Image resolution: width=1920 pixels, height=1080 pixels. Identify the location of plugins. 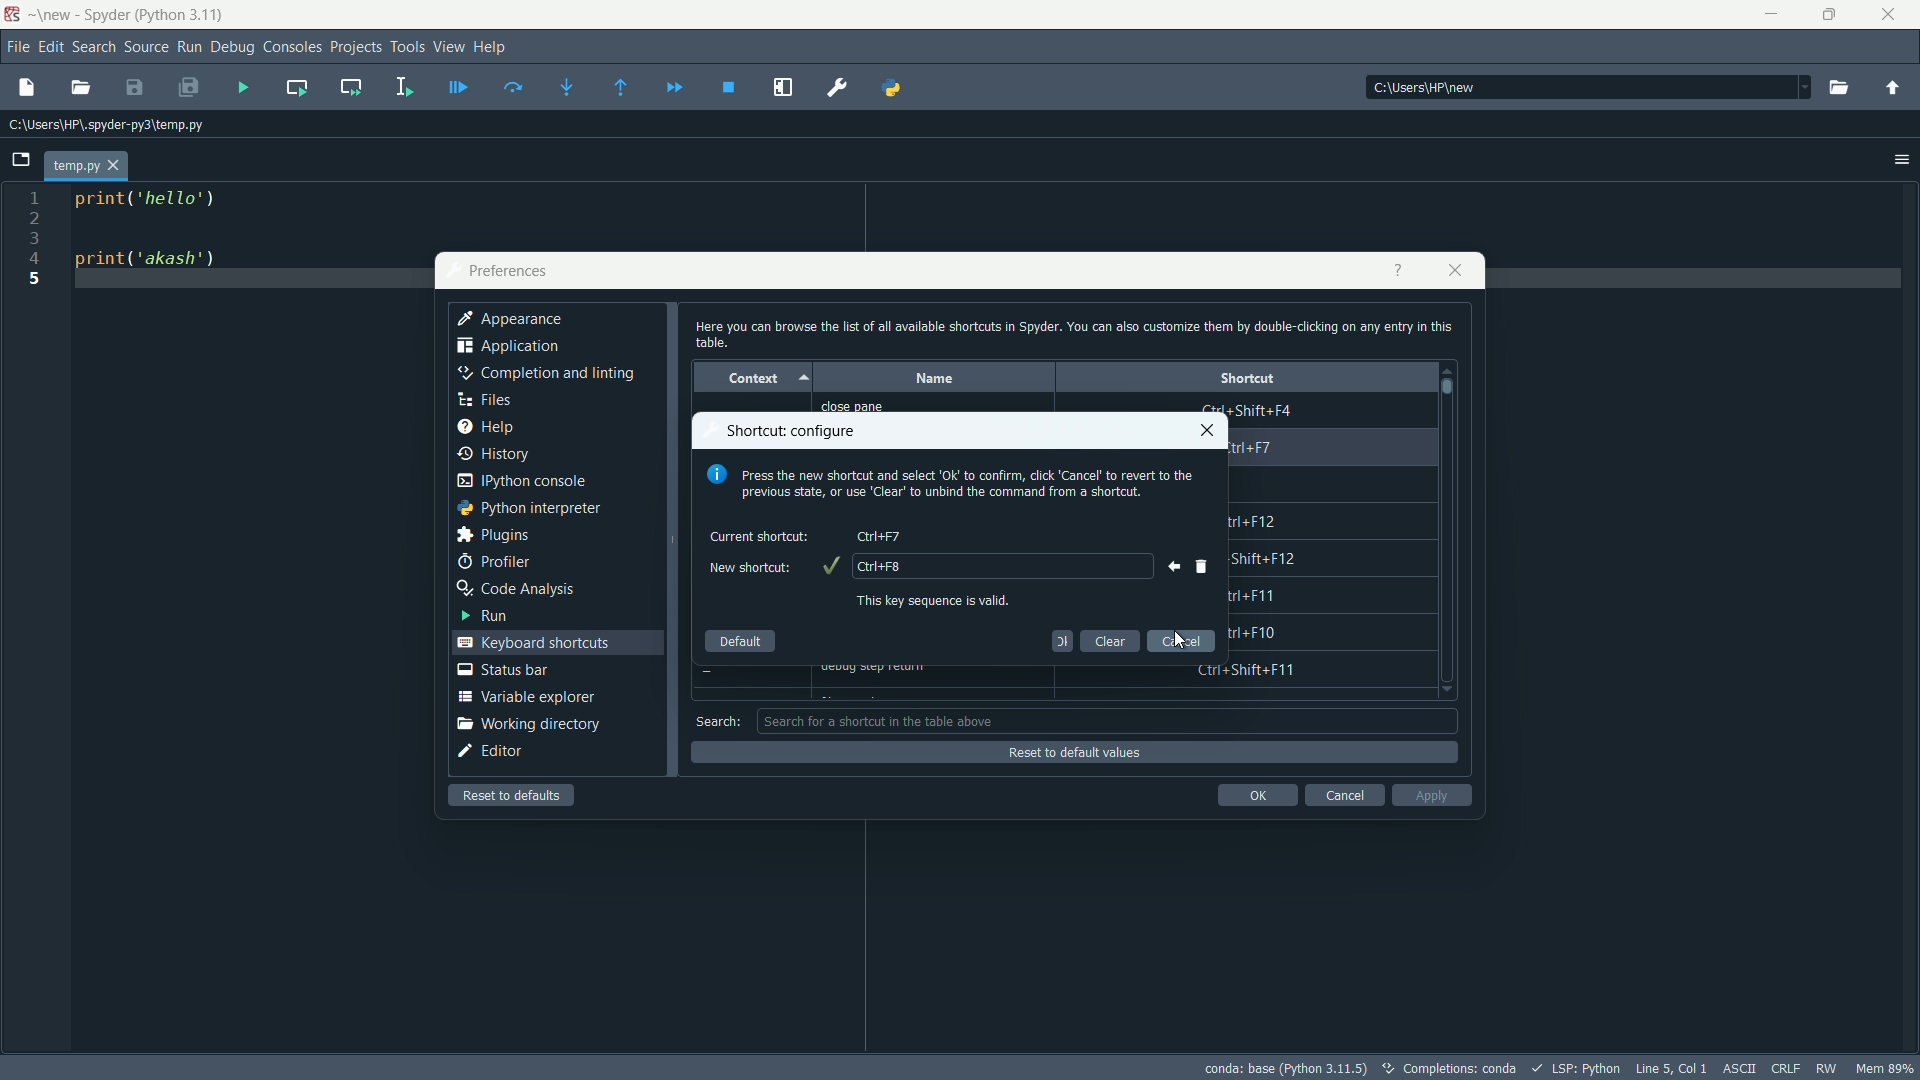
(492, 535).